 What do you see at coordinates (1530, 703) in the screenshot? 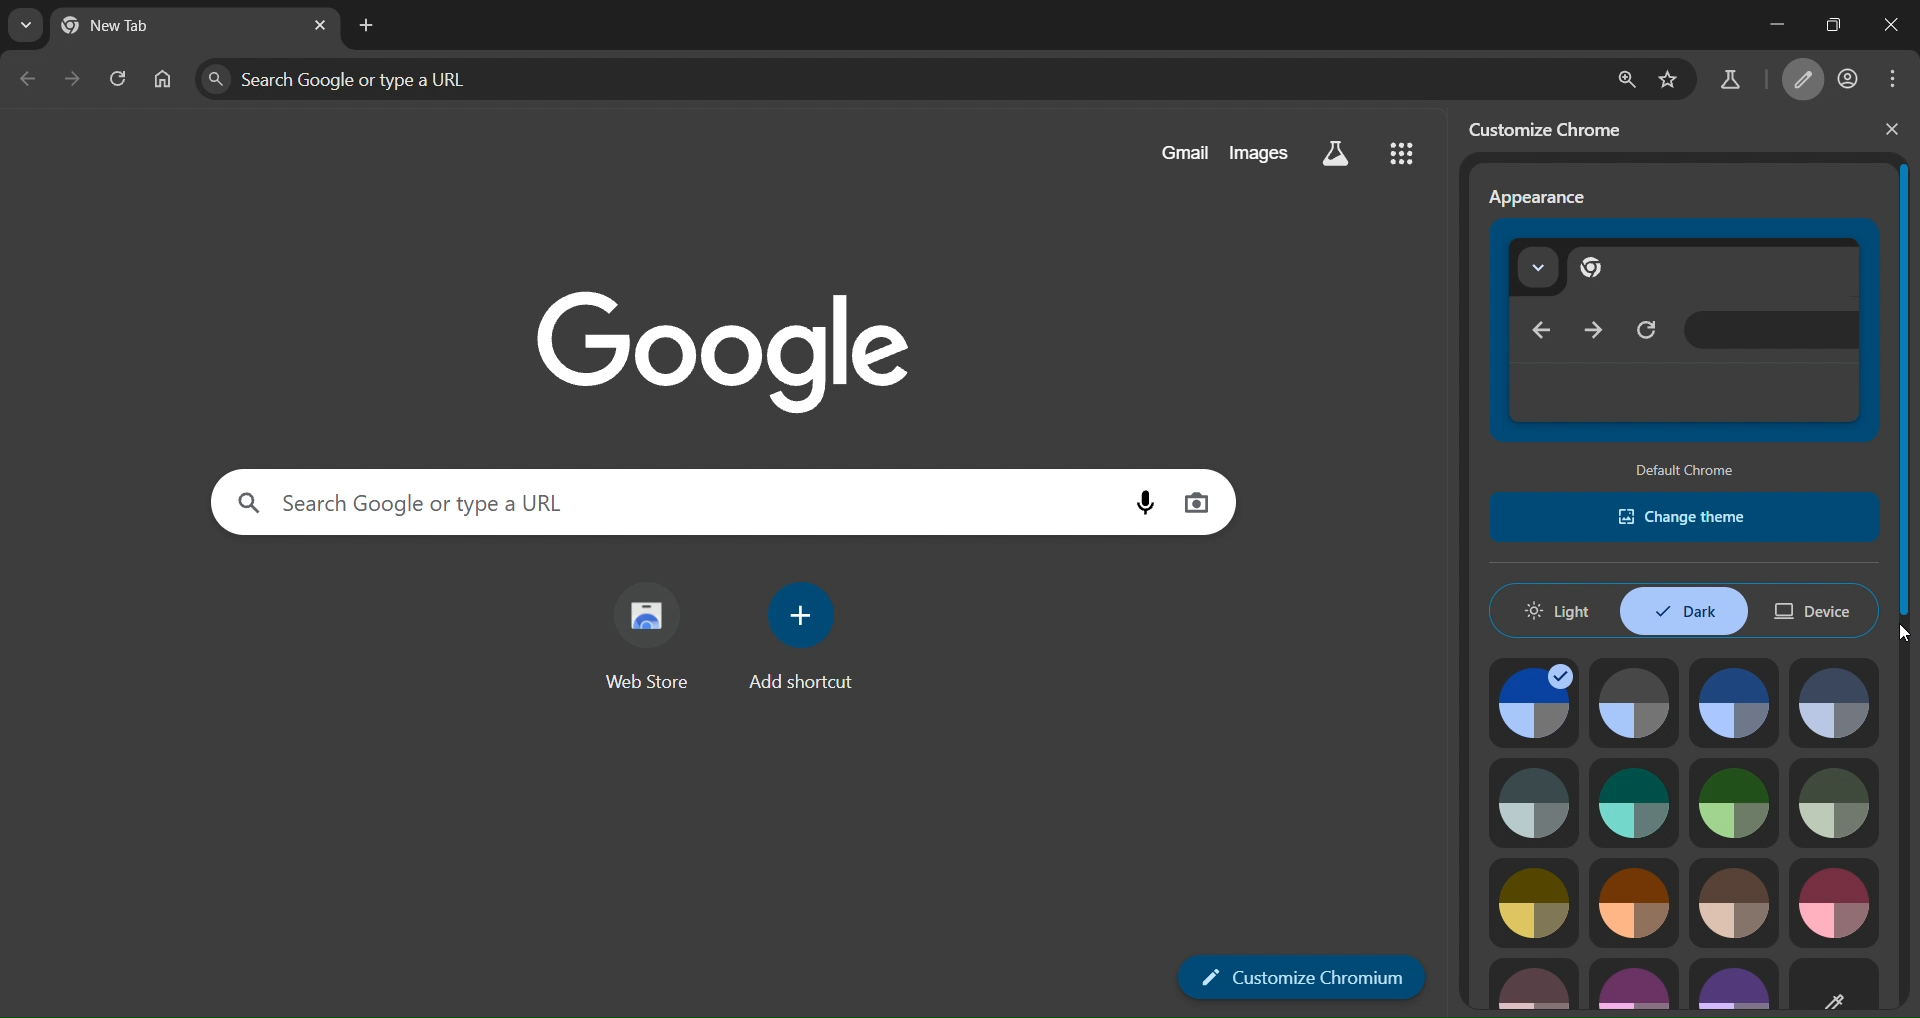
I see `theme` at bounding box center [1530, 703].